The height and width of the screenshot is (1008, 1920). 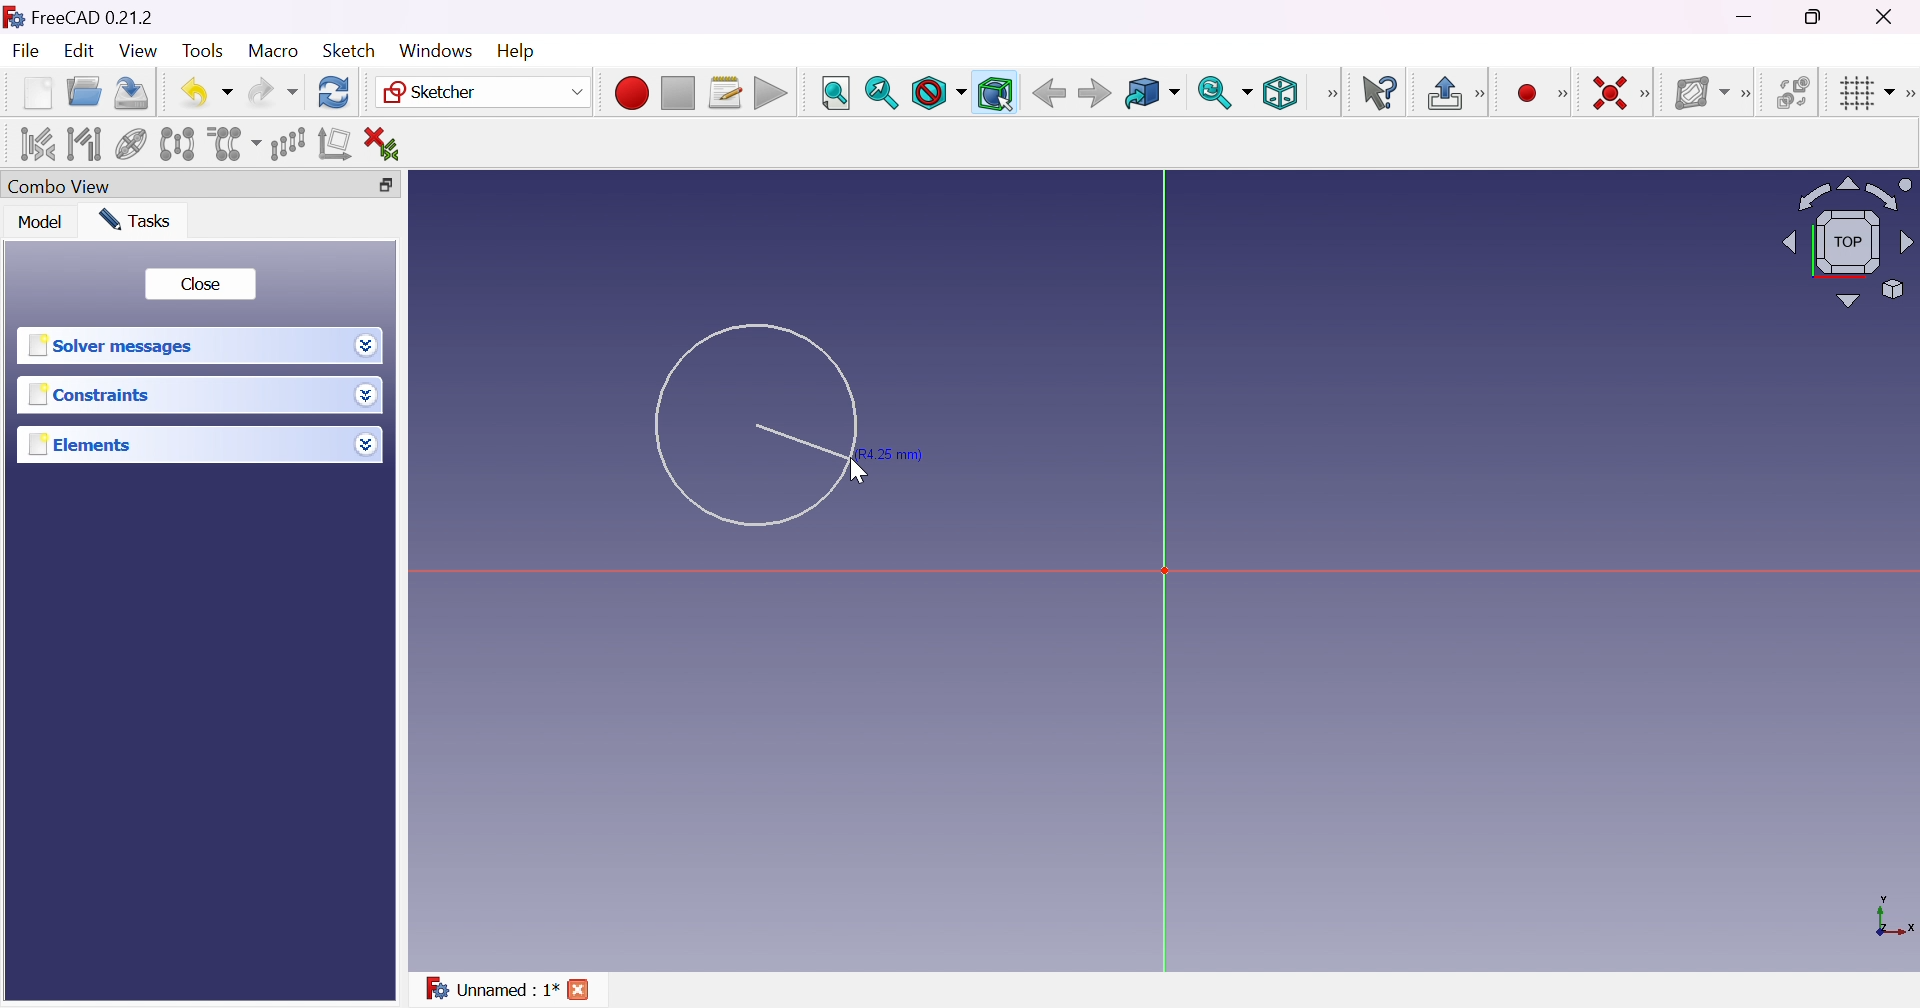 What do you see at coordinates (1648, 93) in the screenshot?
I see `[Sketcher constraints]` at bounding box center [1648, 93].